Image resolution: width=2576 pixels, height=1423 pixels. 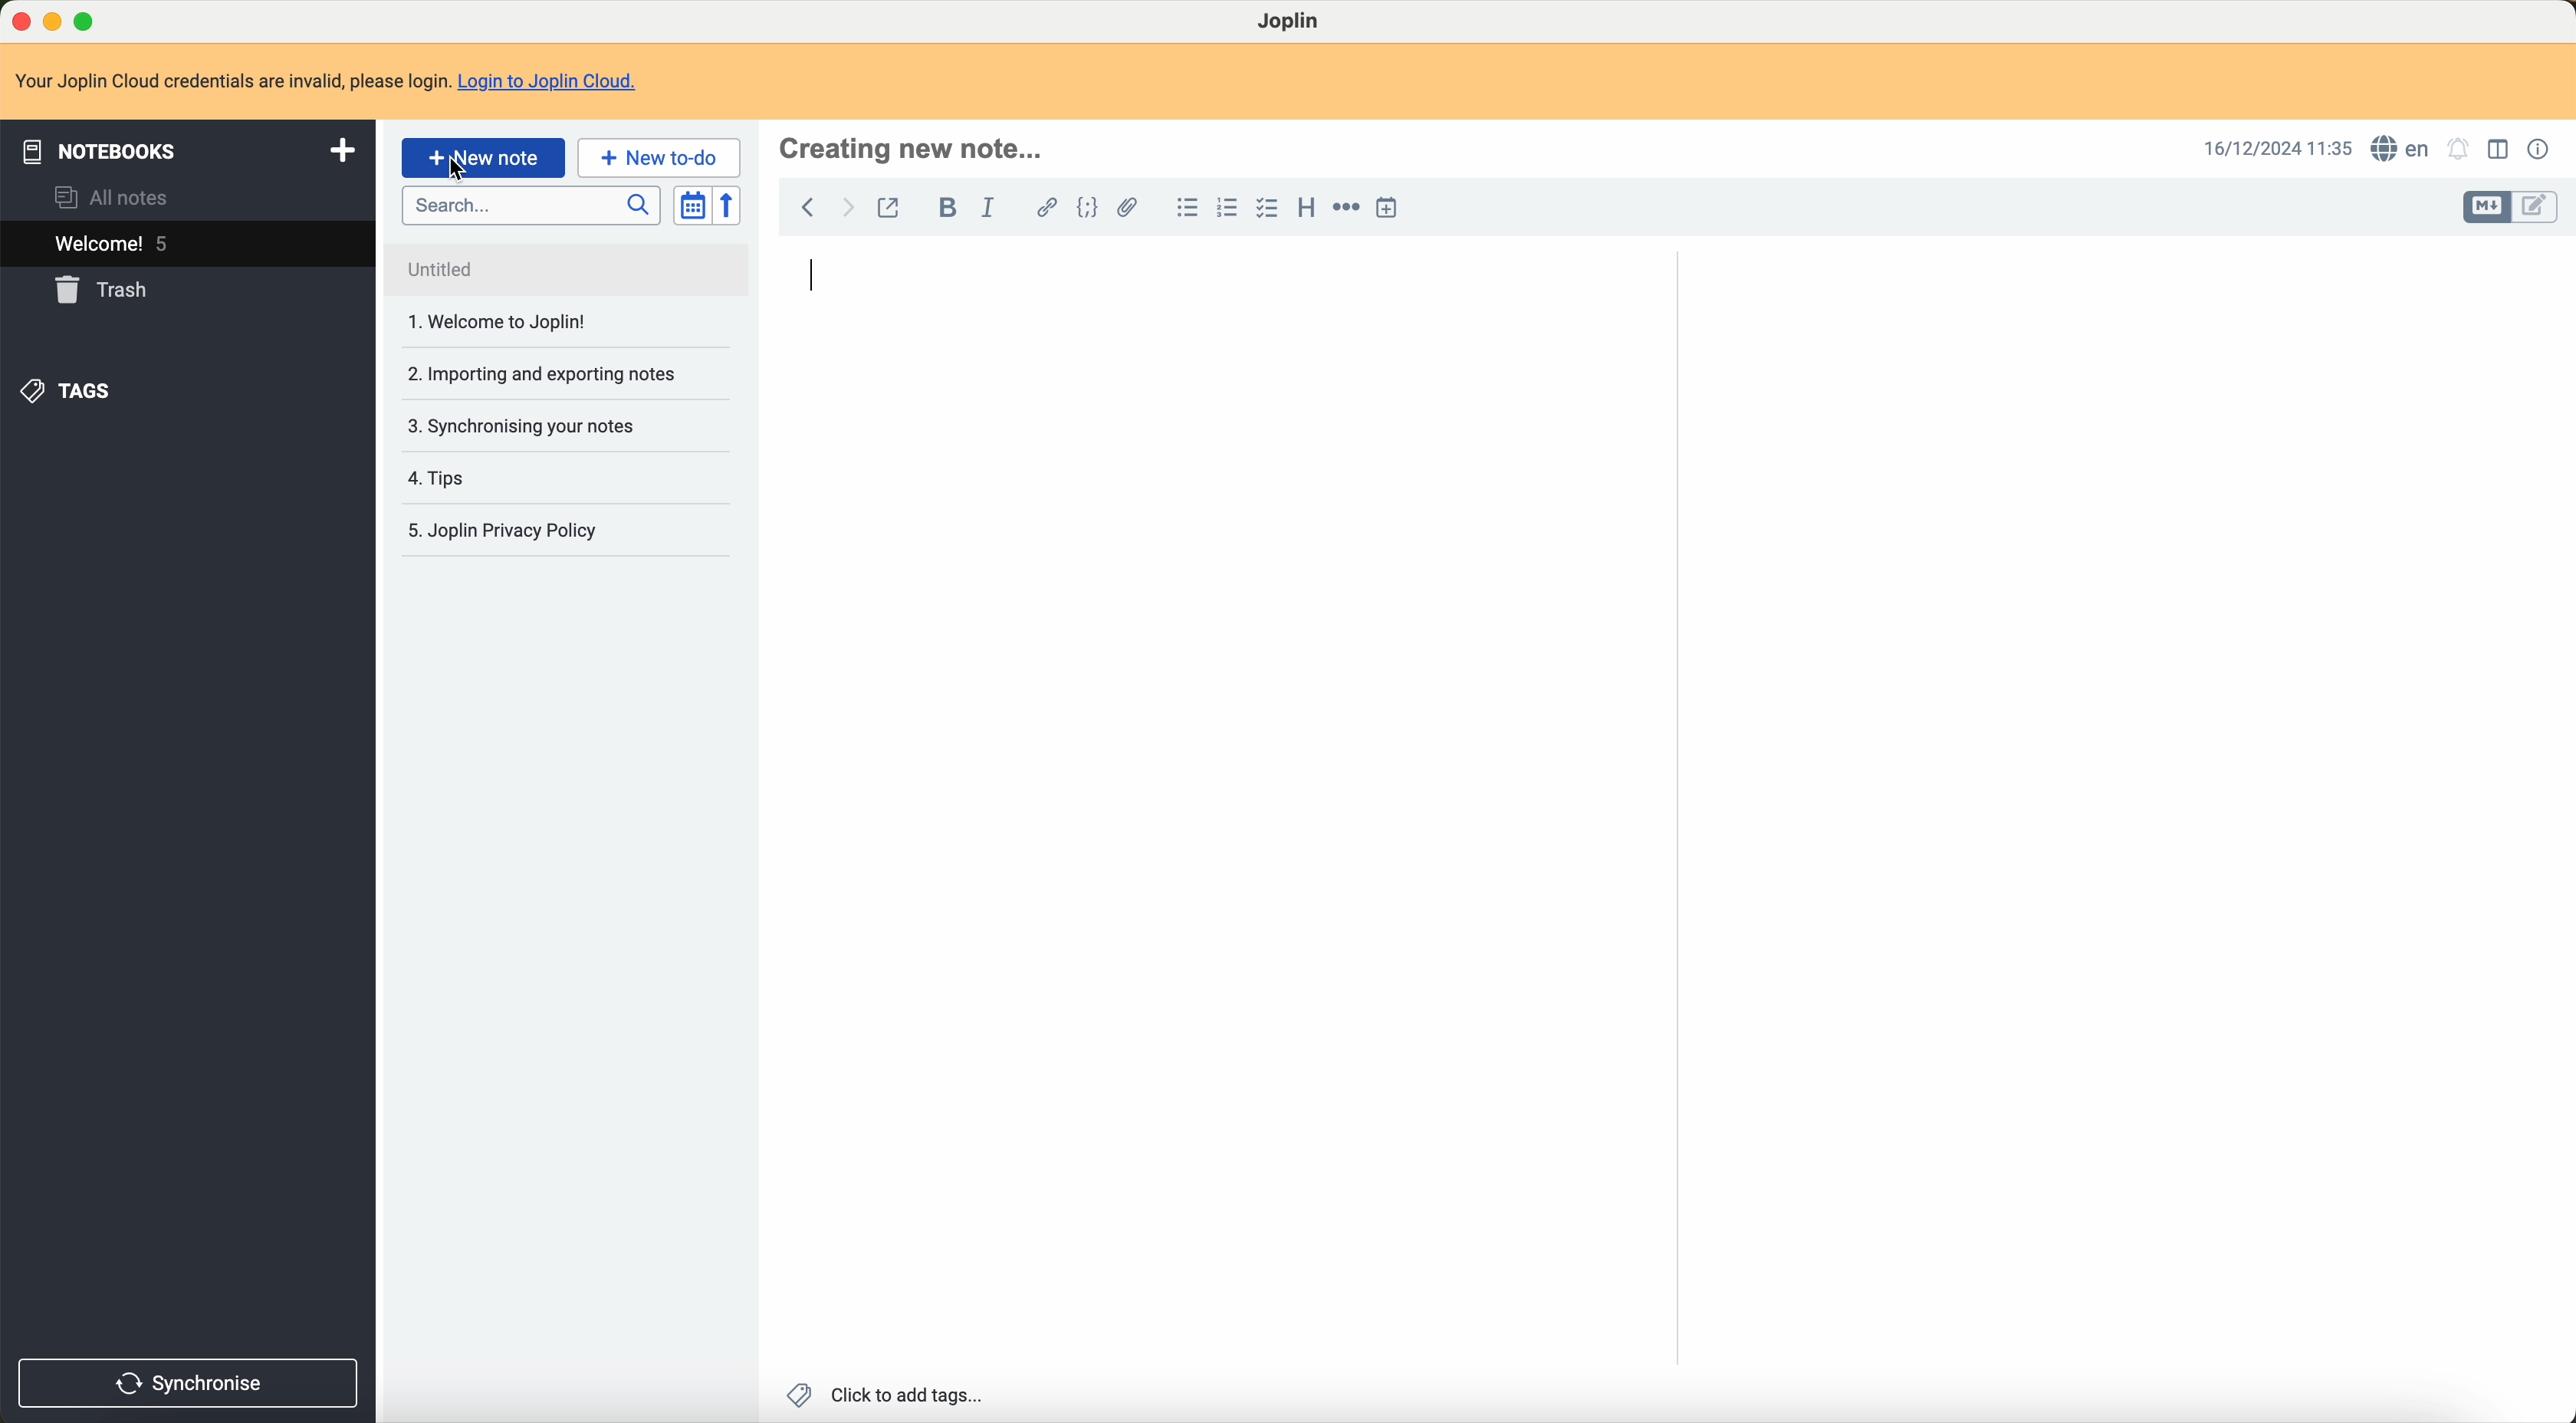 What do you see at coordinates (2497, 152) in the screenshot?
I see `toggle editor layout` at bounding box center [2497, 152].